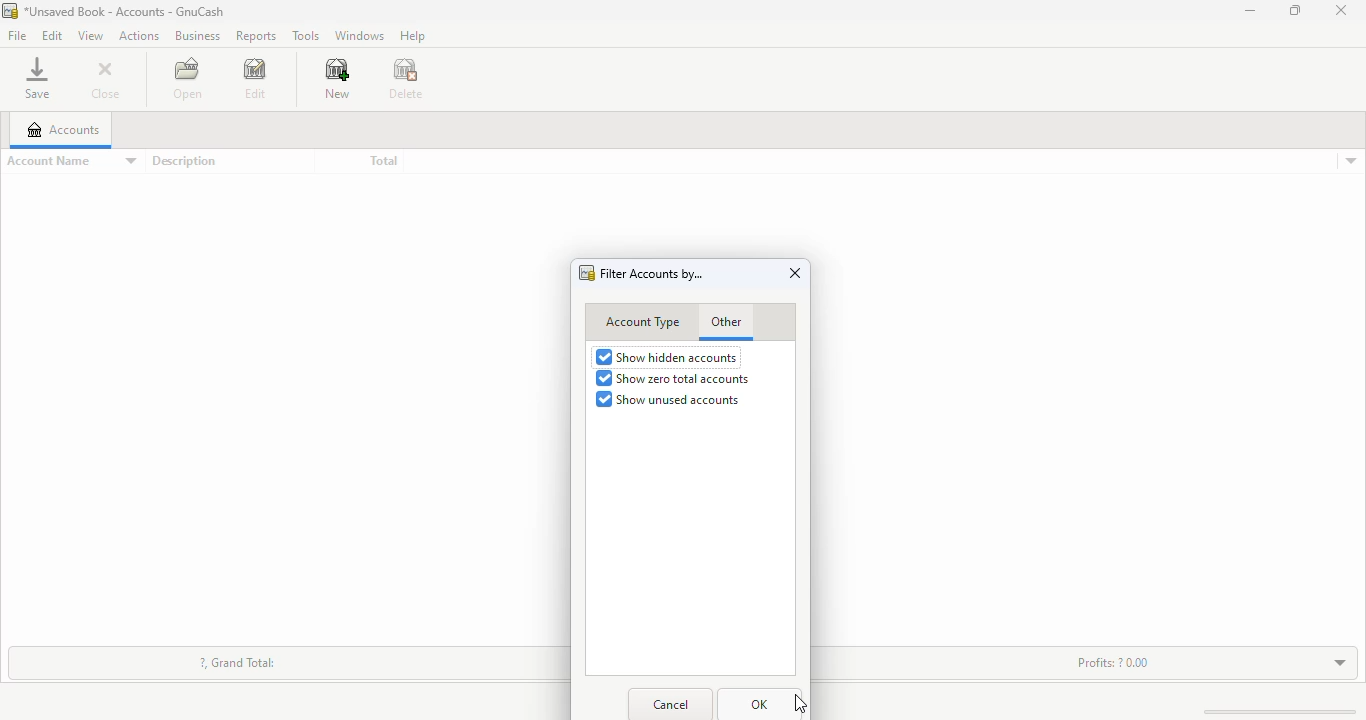 Image resolution: width=1366 pixels, height=720 pixels. Describe the element at coordinates (406, 79) in the screenshot. I see `delete` at that location.